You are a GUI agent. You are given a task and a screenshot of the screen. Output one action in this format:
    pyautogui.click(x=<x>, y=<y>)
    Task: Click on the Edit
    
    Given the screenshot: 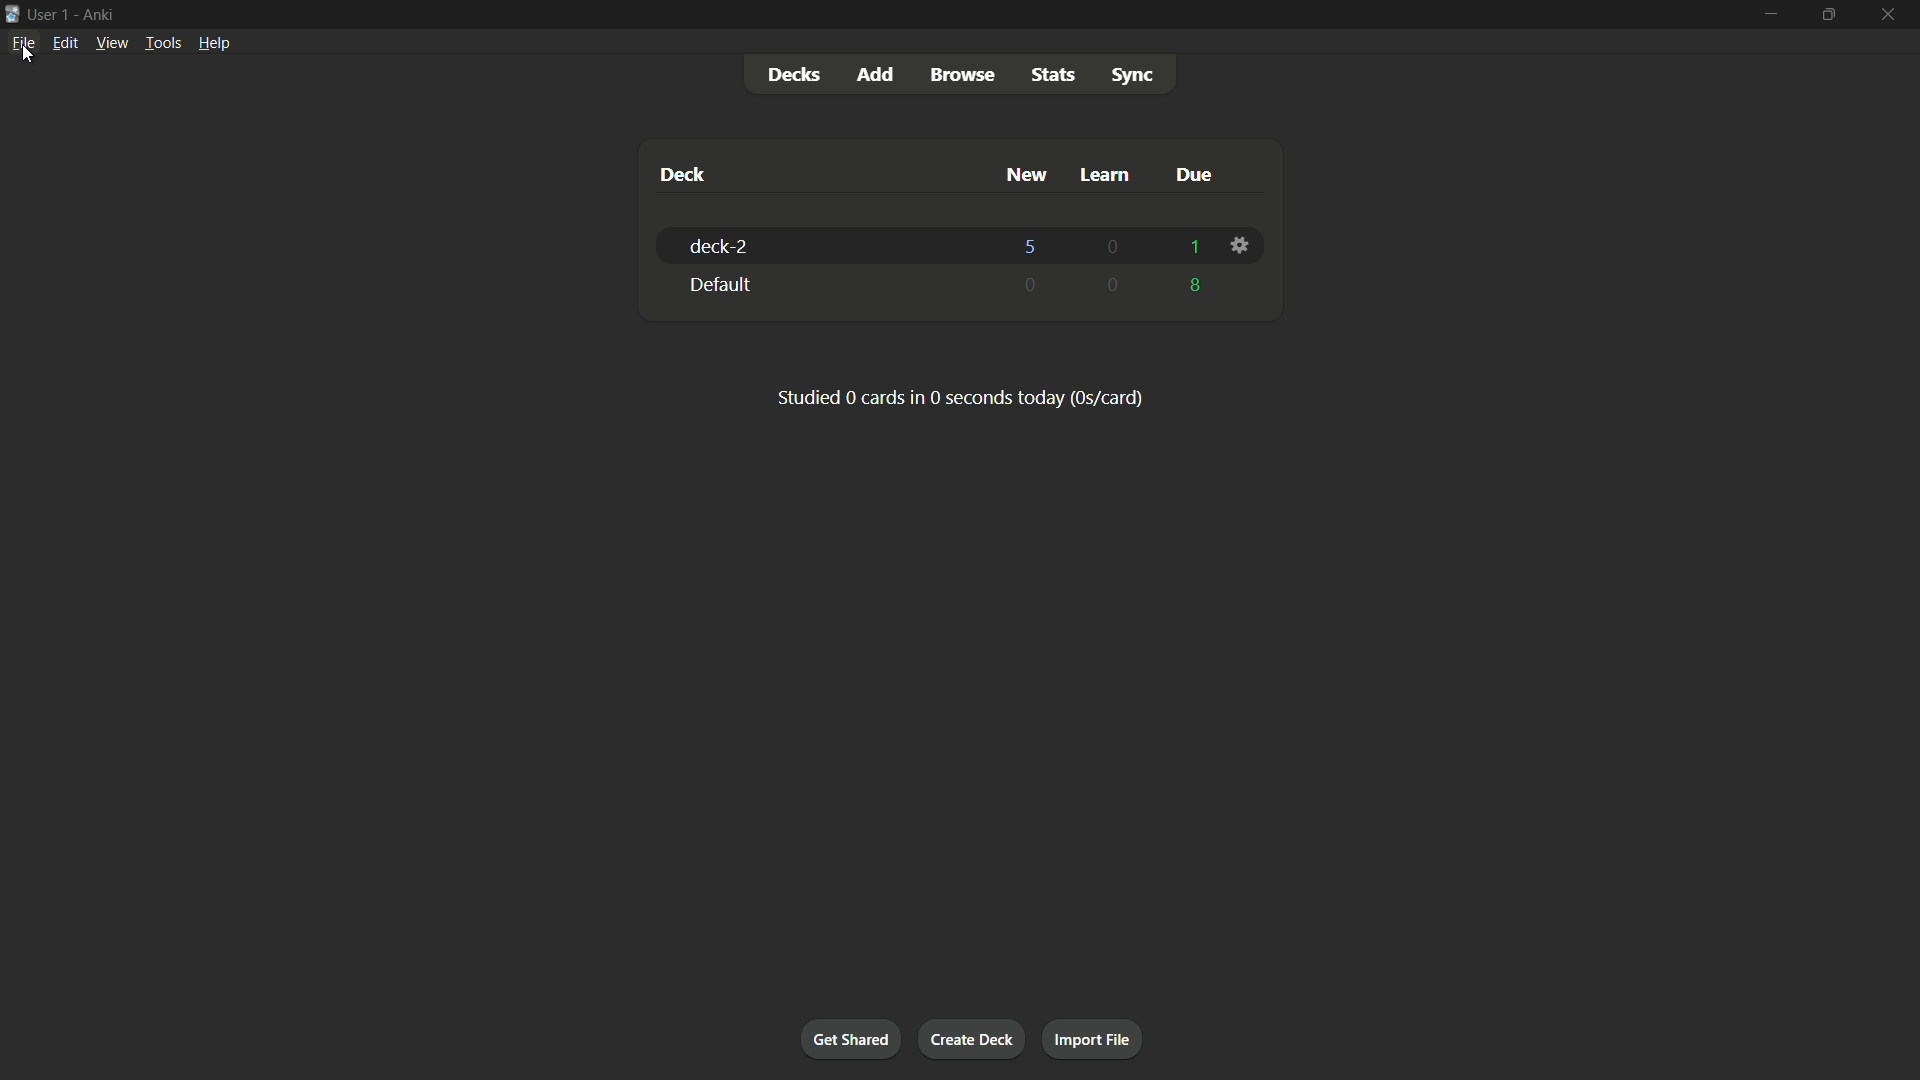 What is the action you would take?
    pyautogui.click(x=64, y=42)
    